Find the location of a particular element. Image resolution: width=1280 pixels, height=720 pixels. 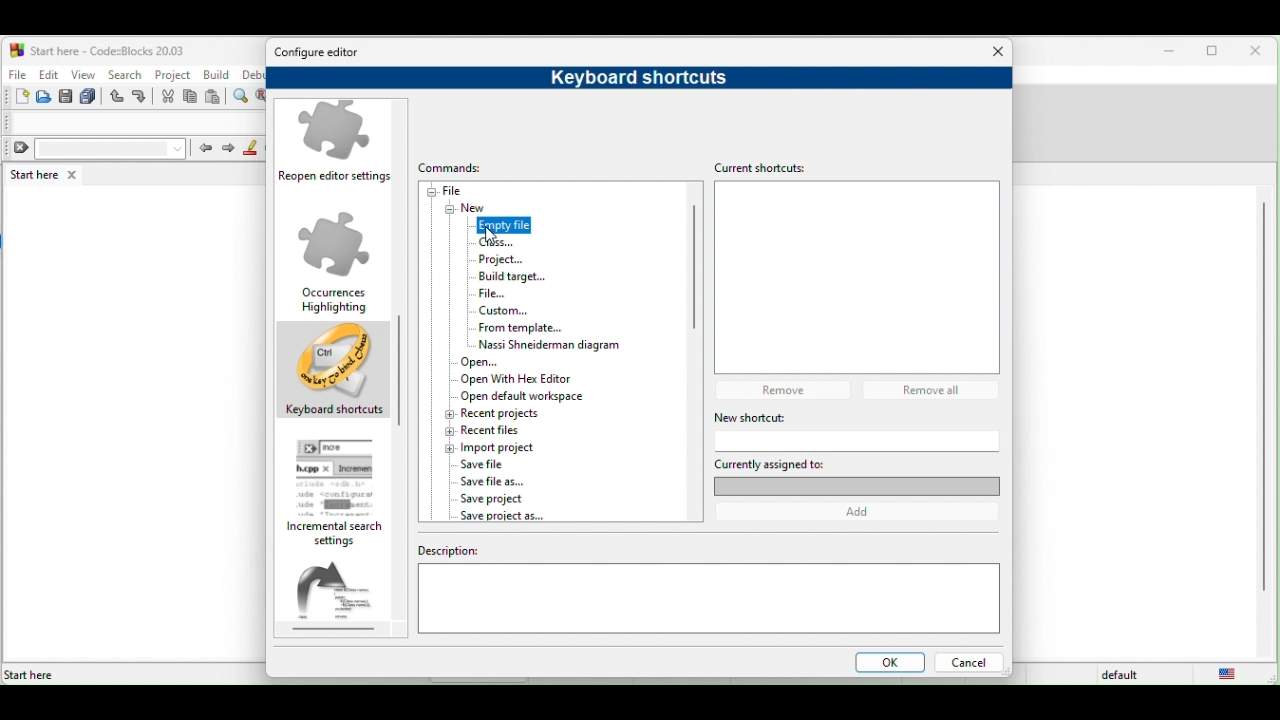

paste is located at coordinates (214, 98).